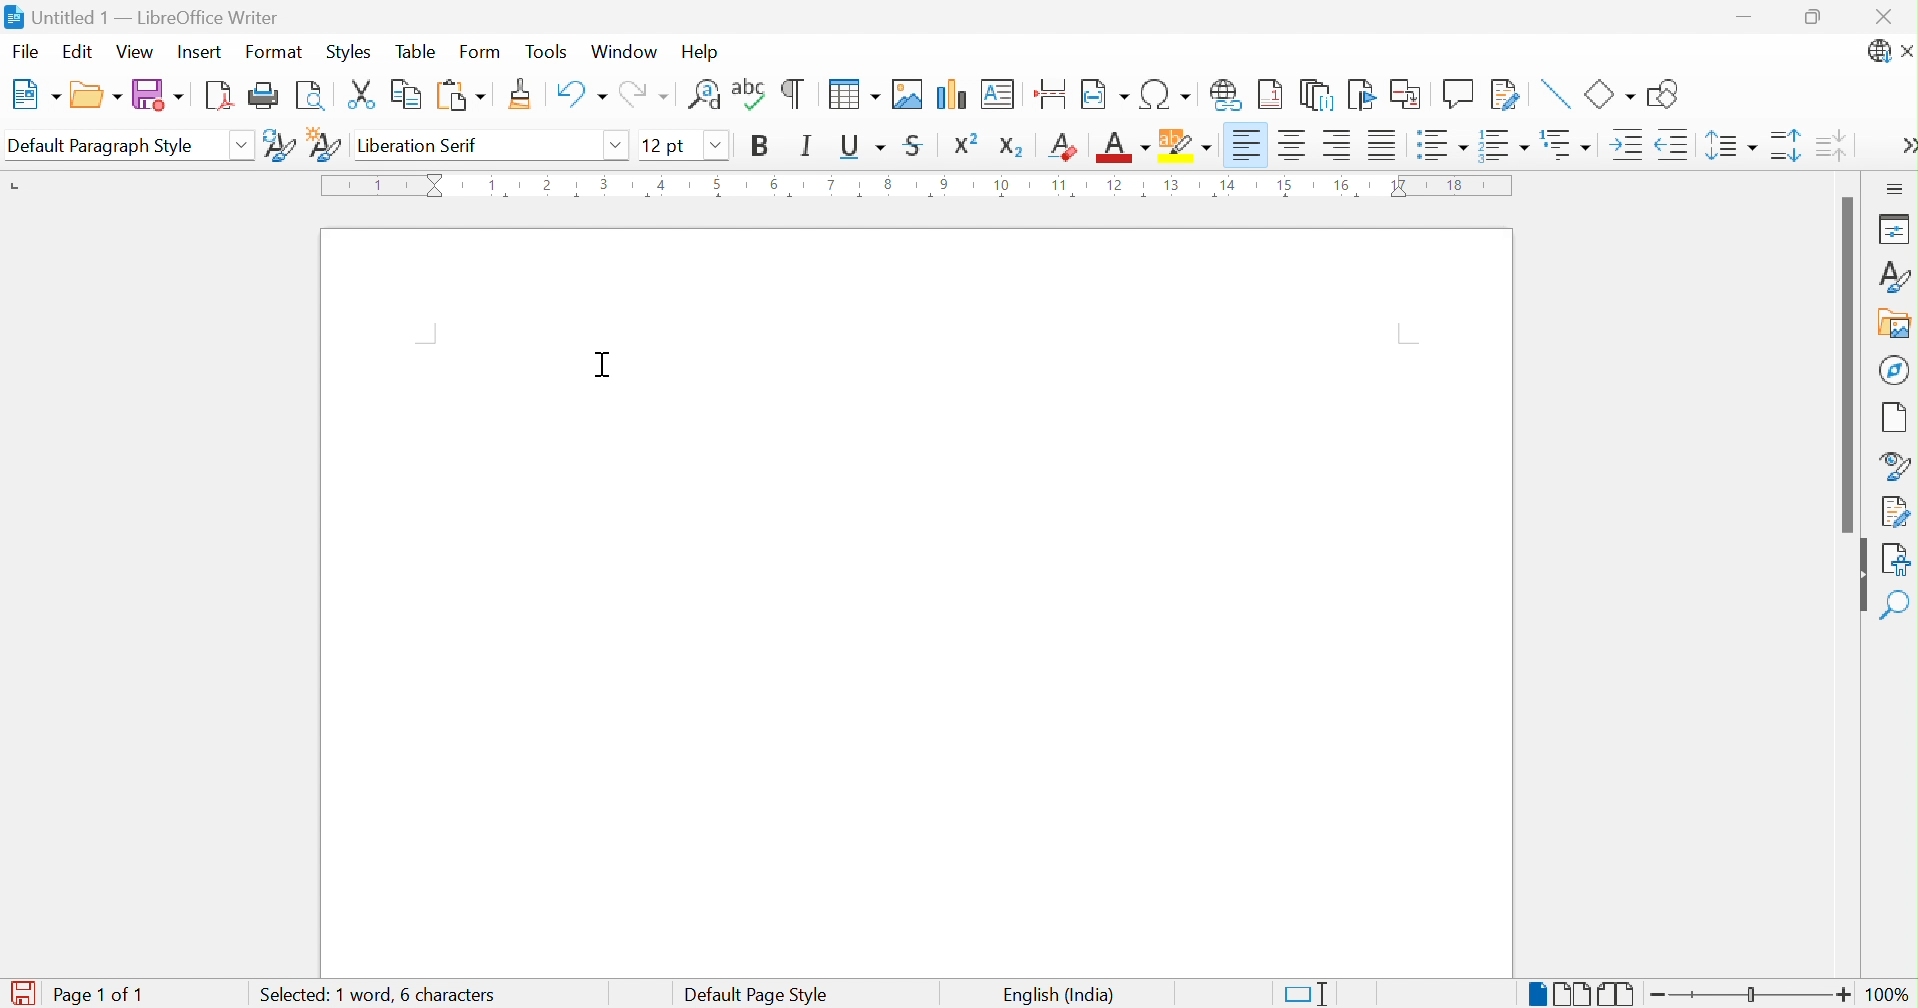  I want to click on Export as PDF, so click(220, 97).